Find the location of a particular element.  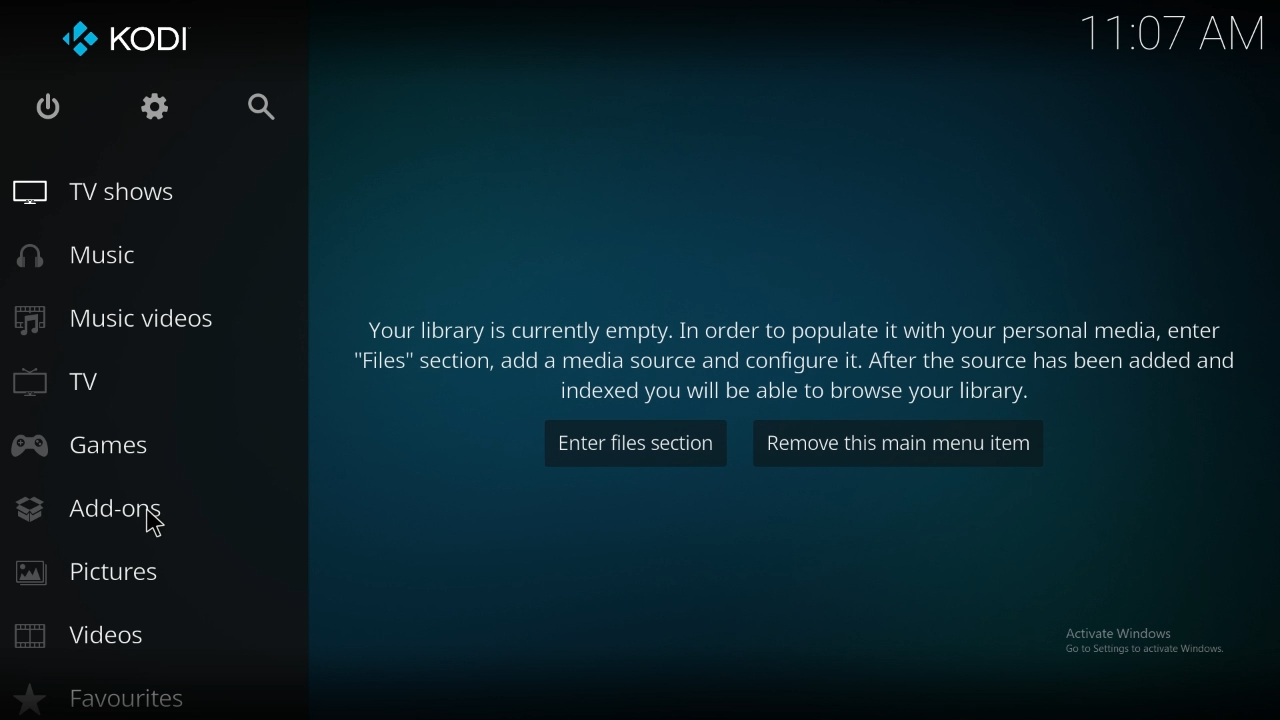

info is located at coordinates (797, 352).